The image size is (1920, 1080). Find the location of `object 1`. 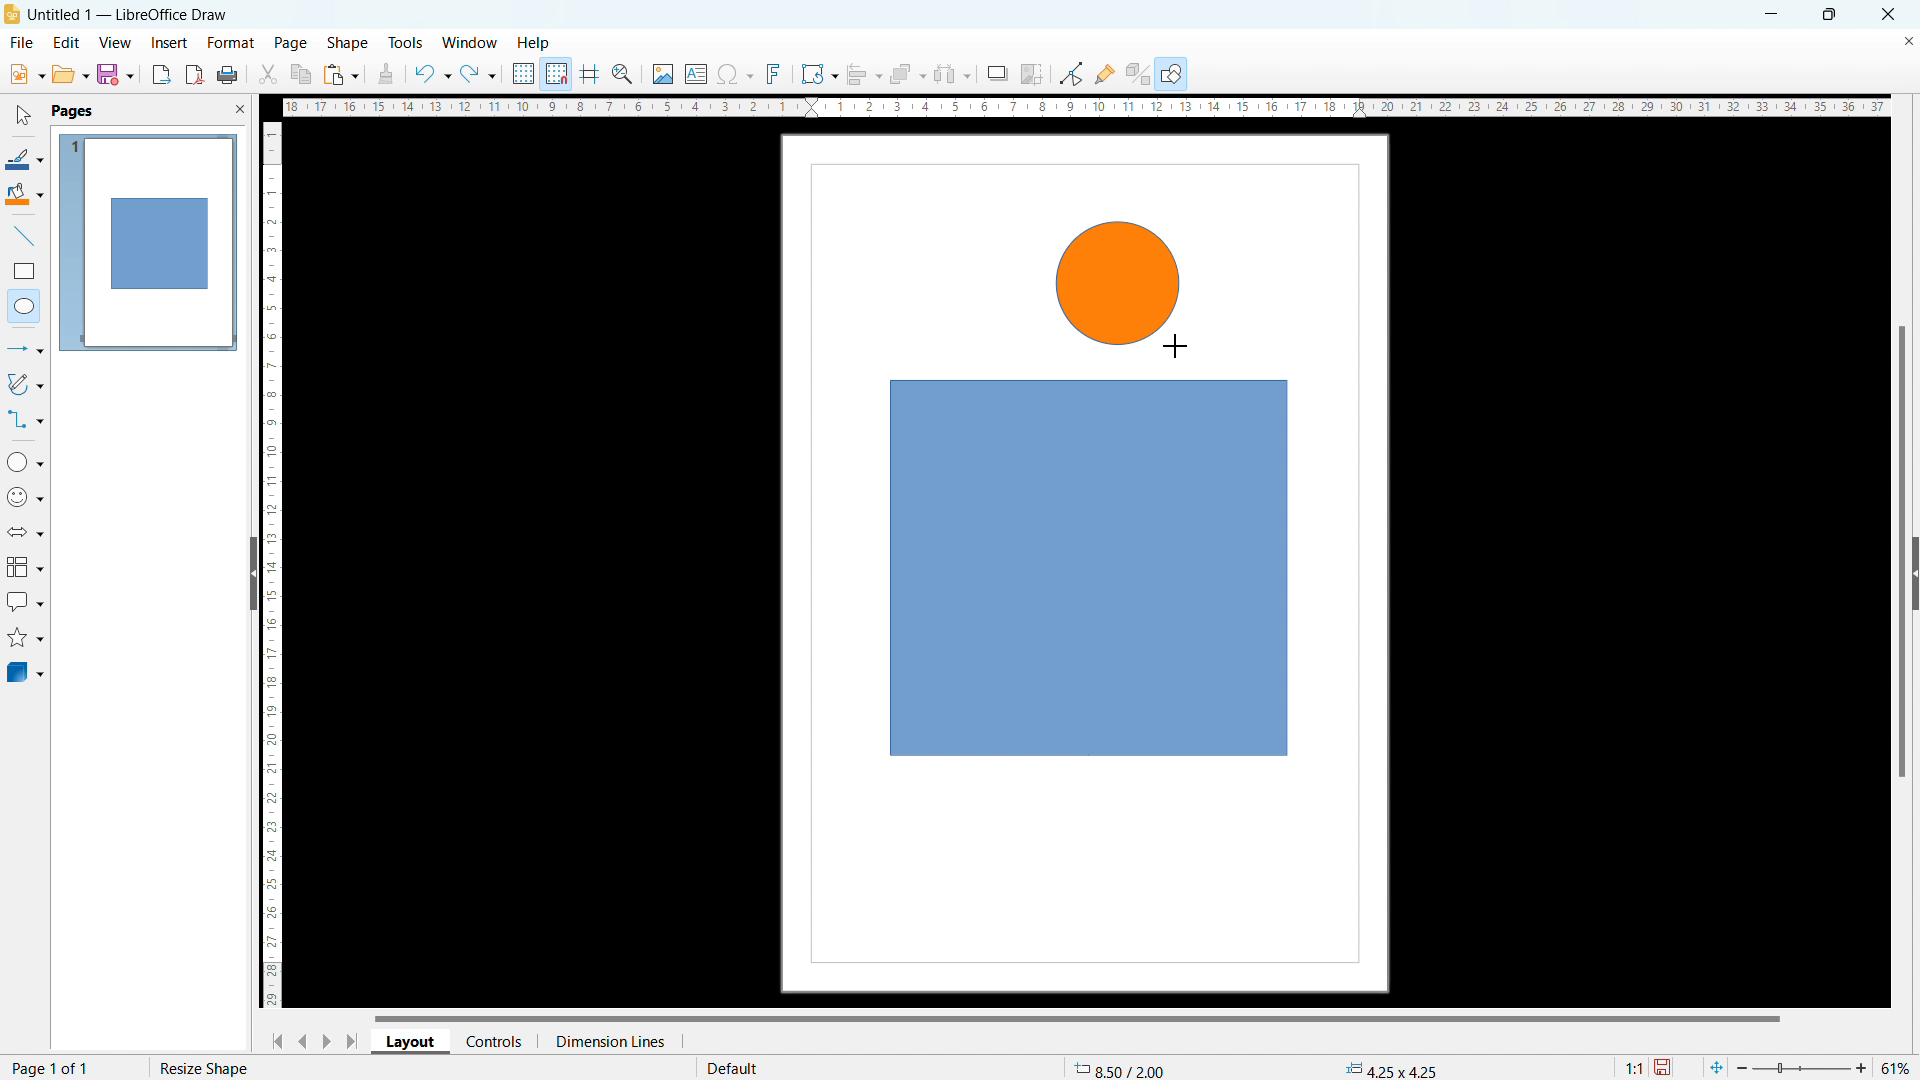

object 1 is located at coordinates (1089, 569).